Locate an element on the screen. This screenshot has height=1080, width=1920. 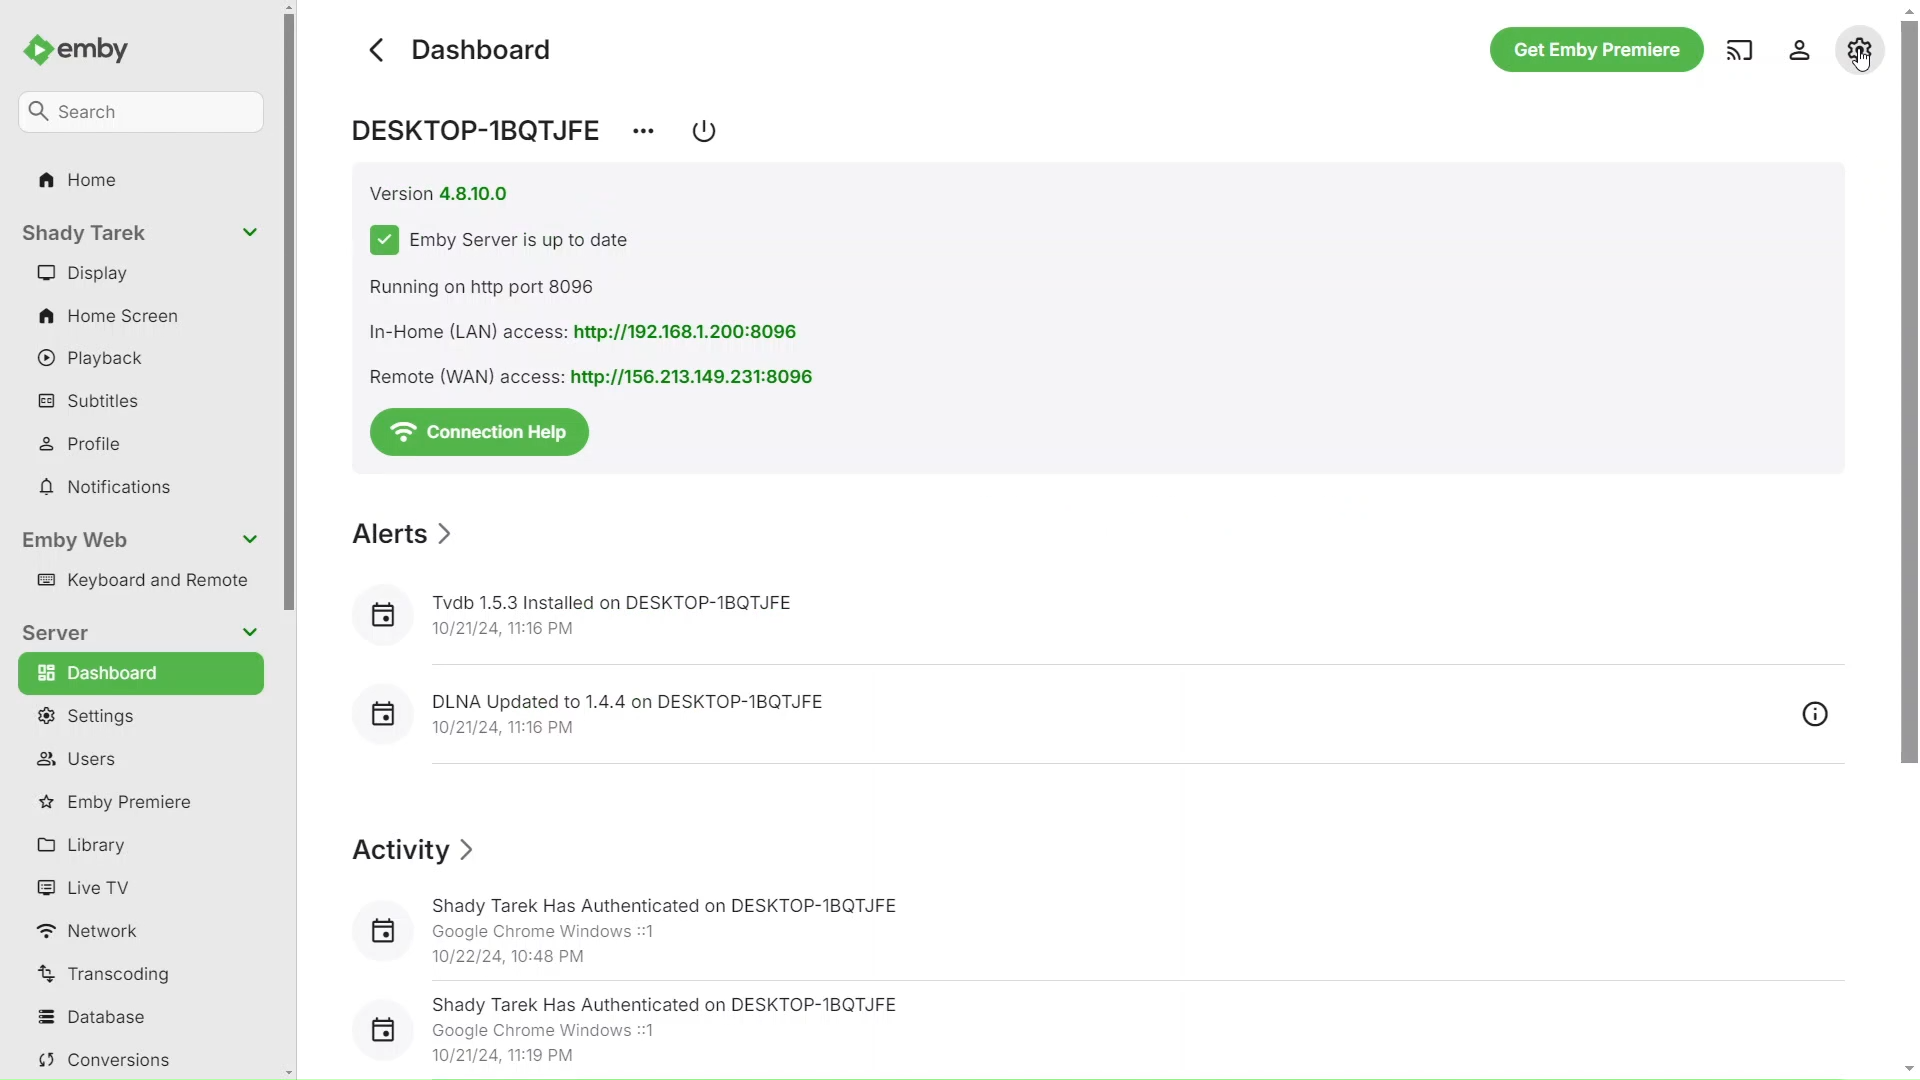
back is located at coordinates (376, 46).